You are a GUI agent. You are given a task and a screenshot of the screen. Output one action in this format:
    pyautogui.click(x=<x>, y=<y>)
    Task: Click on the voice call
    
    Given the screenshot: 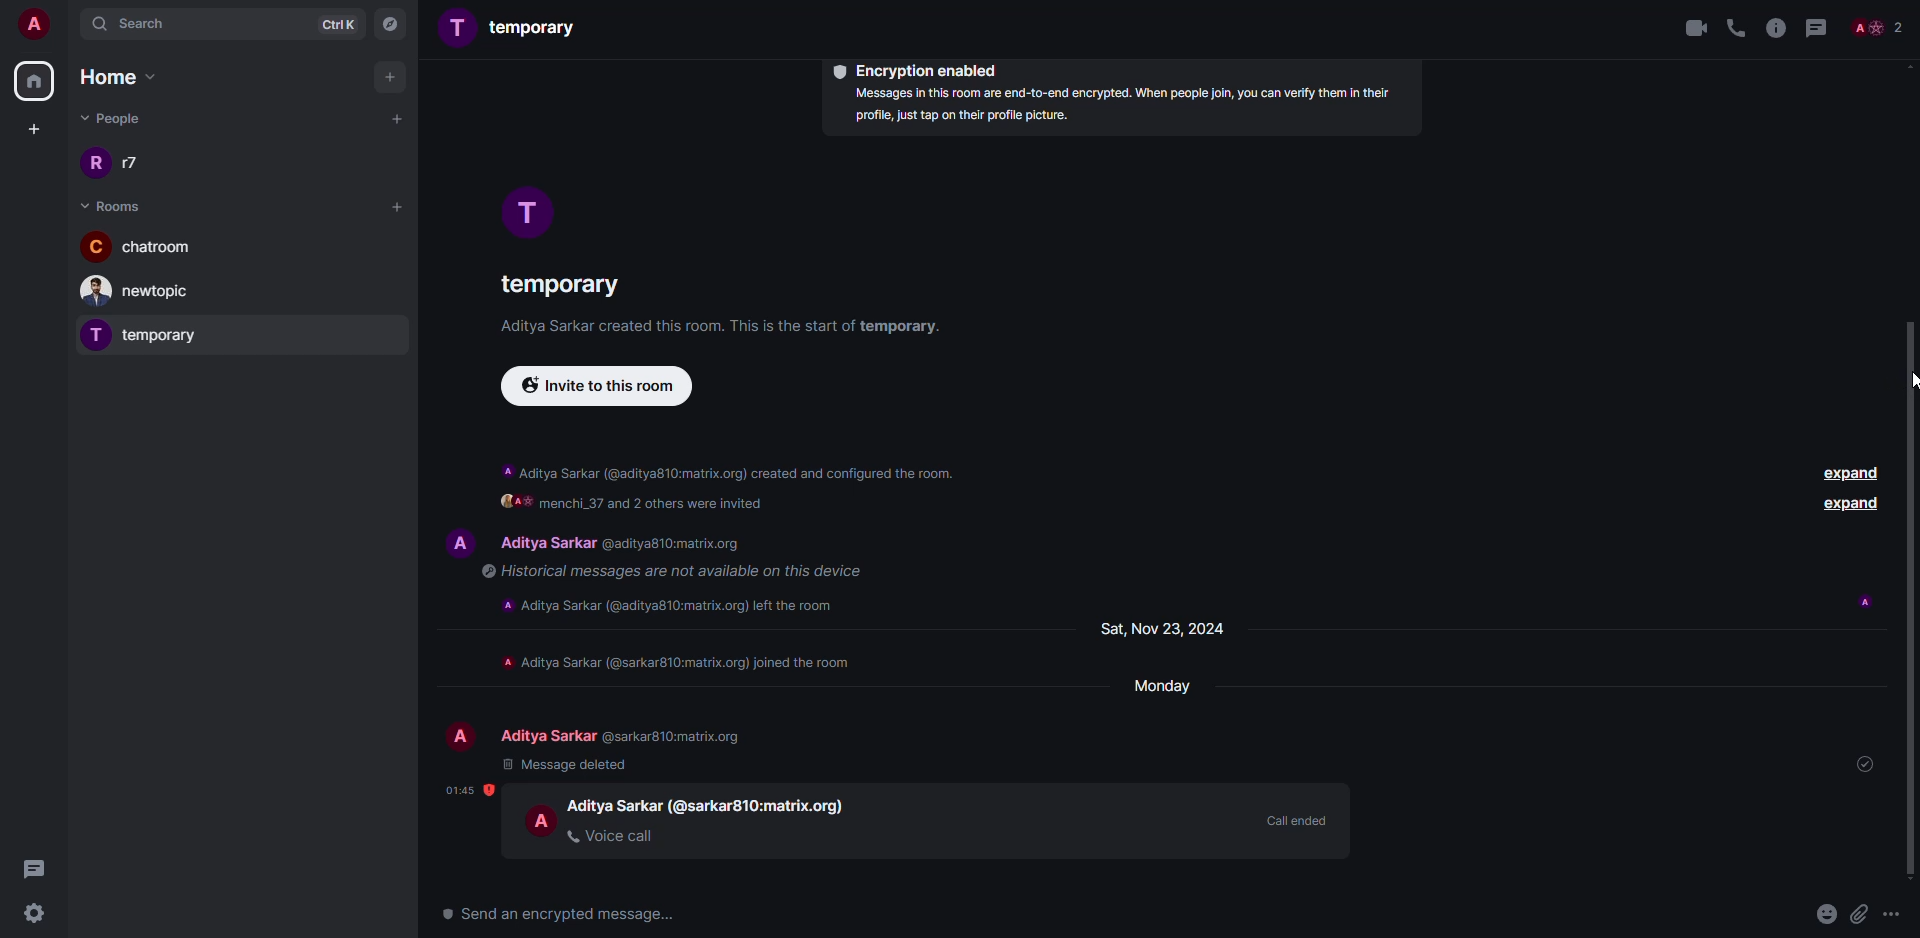 What is the action you would take?
    pyautogui.click(x=1734, y=27)
    